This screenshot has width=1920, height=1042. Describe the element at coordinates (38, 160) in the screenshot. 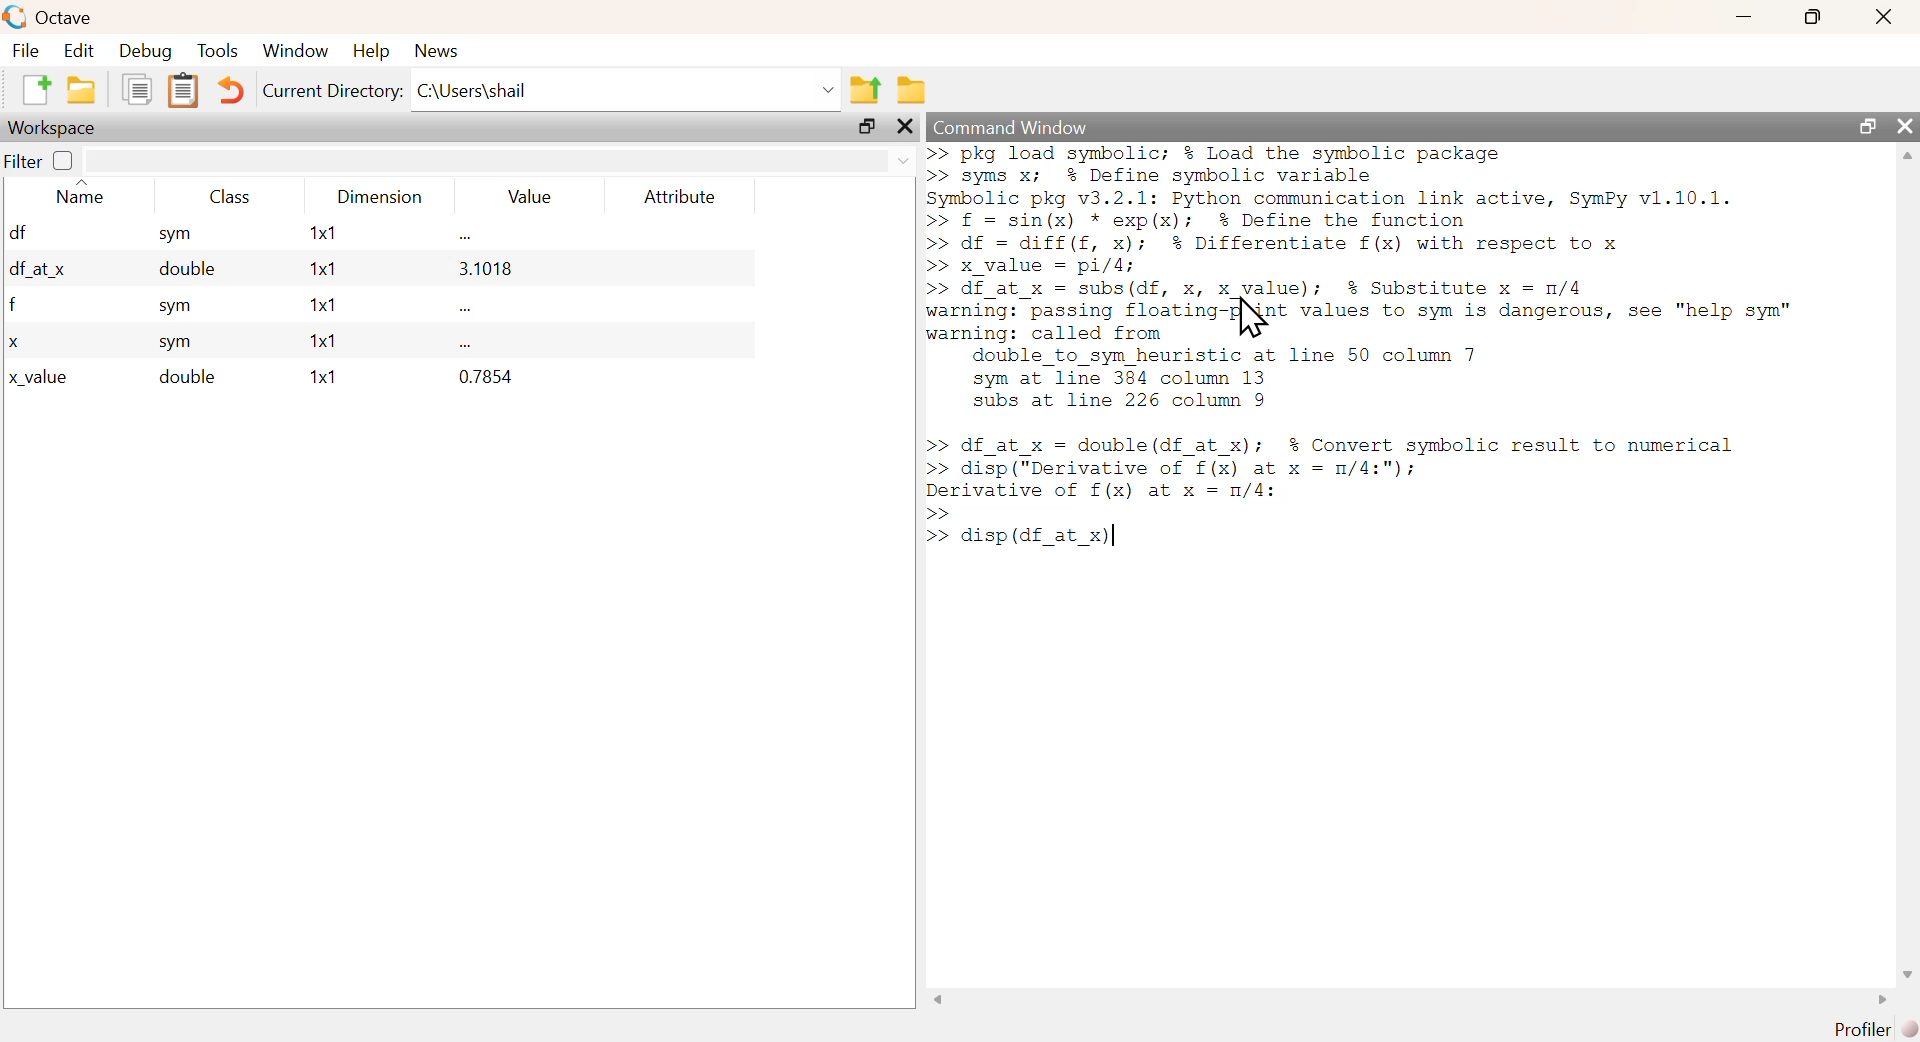

I see `Filter` at that location.